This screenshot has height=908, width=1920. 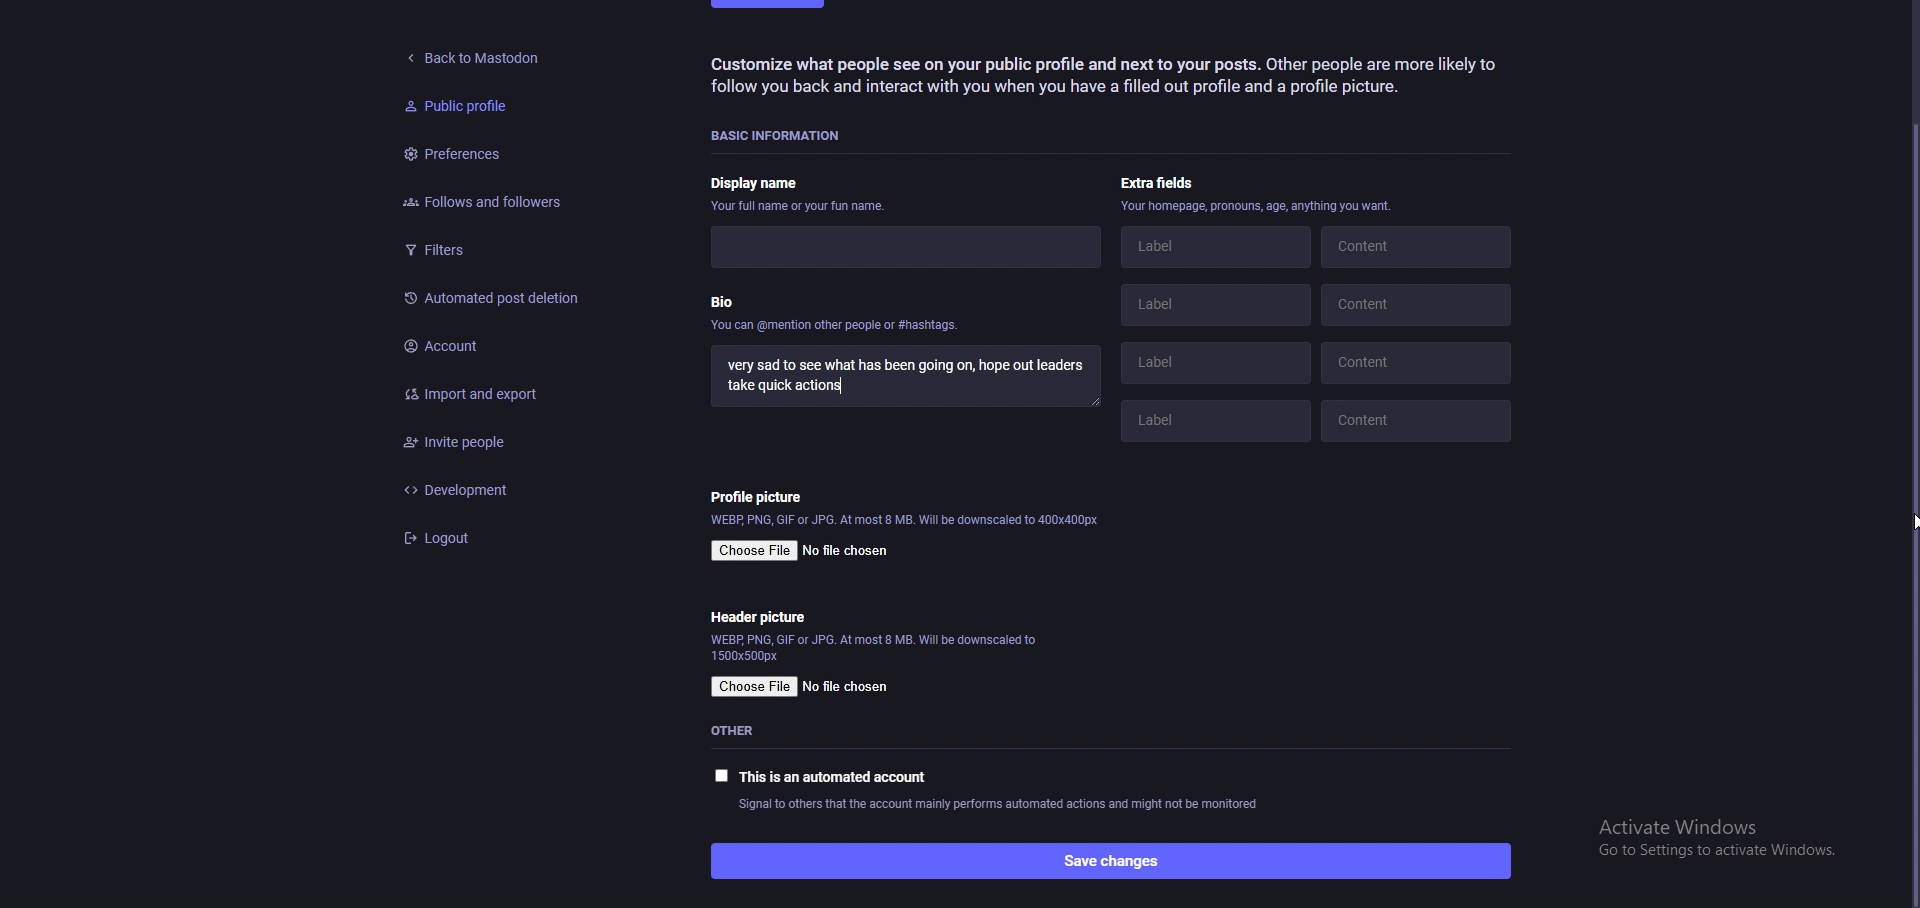 I want to click on content, so click(x=1419, y=416).